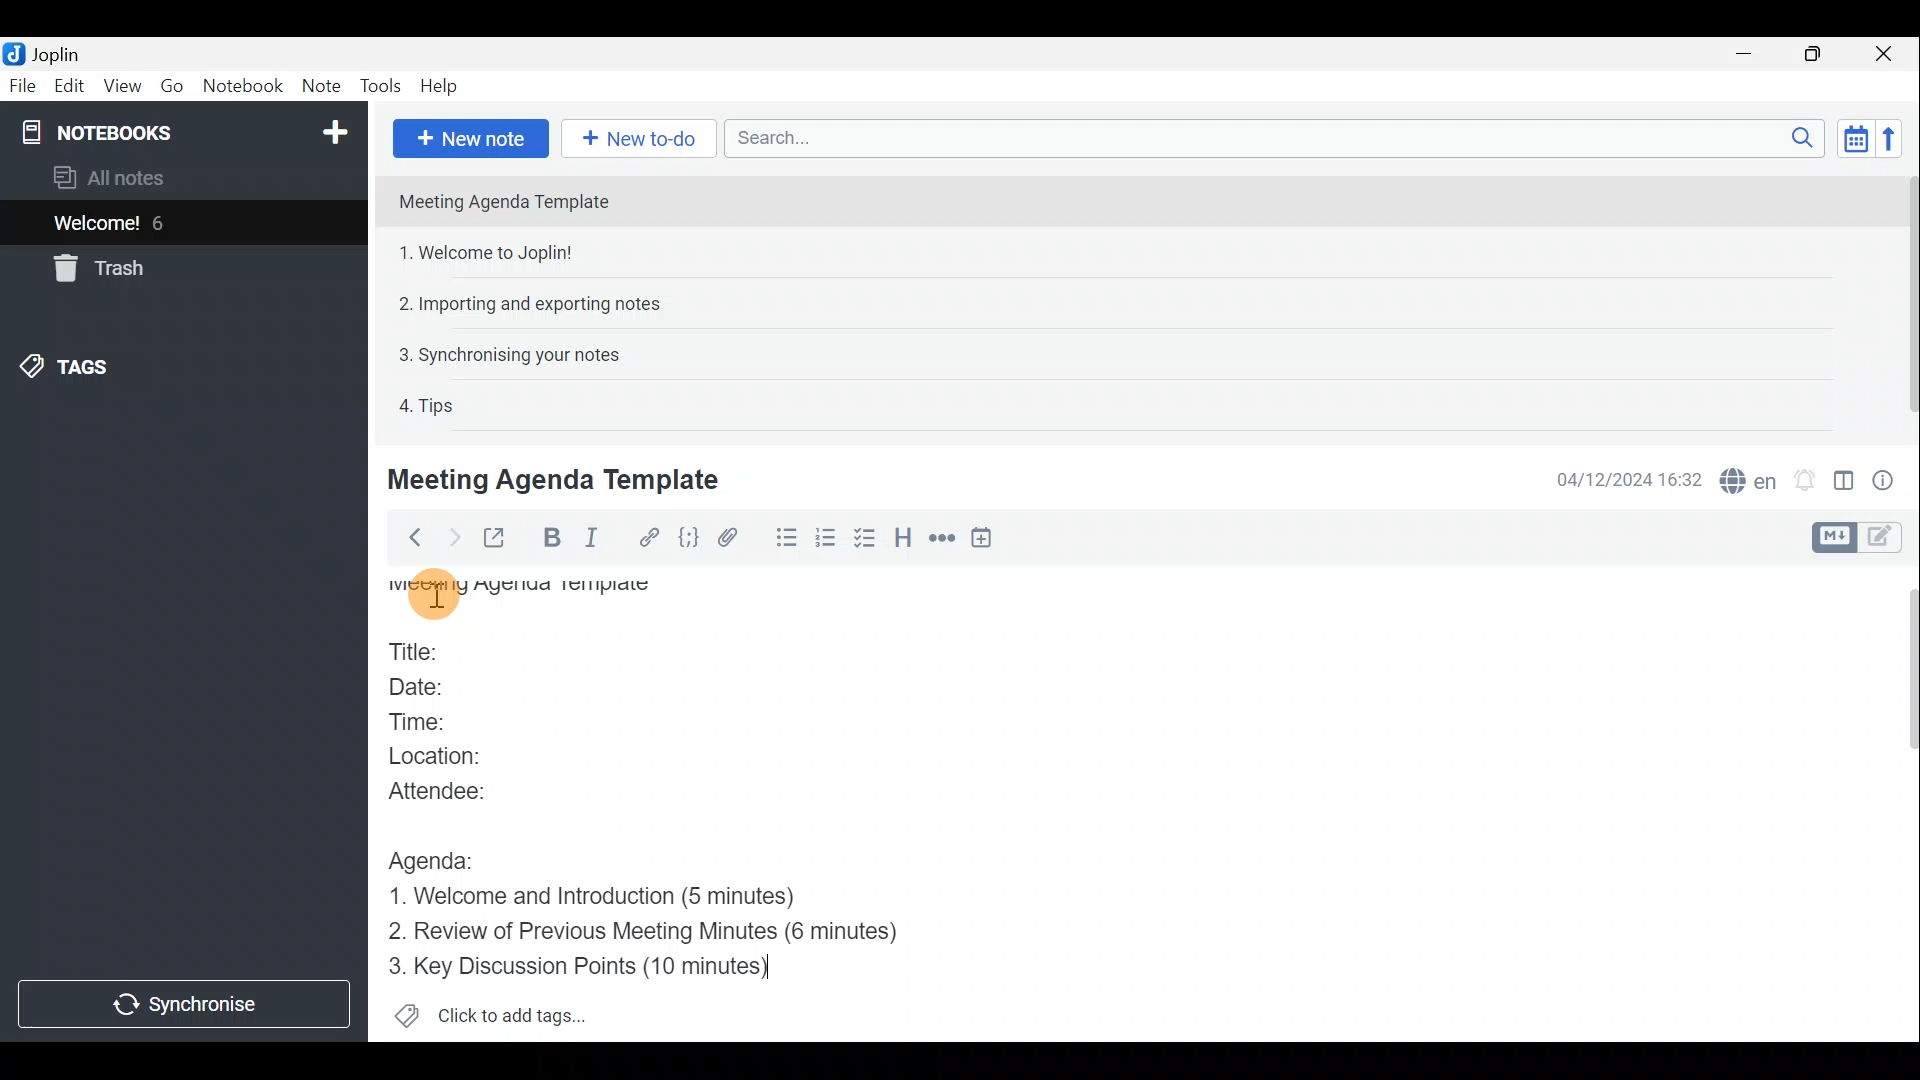 The image size is (1920, 1080). I want to click on Time:, so click(425, 722).